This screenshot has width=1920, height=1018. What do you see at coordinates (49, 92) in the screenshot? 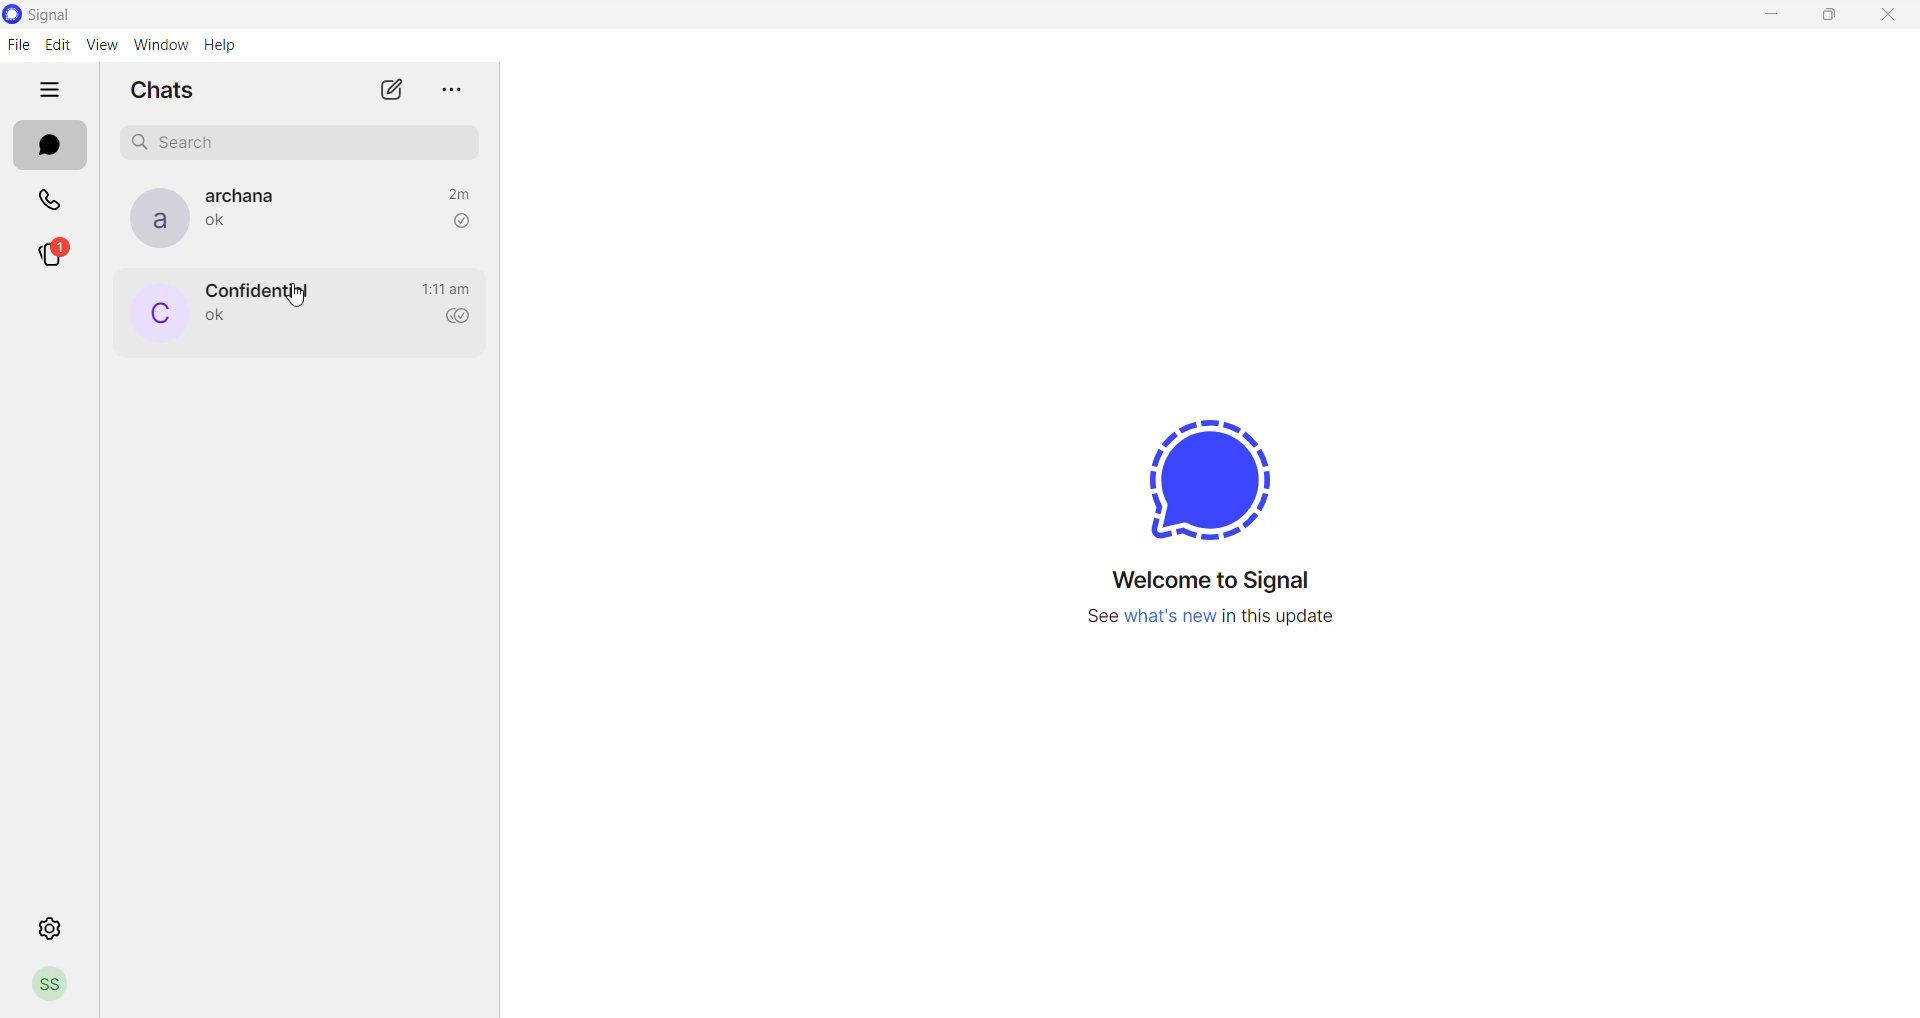
I see `hide` at bounding box center [49, 92].